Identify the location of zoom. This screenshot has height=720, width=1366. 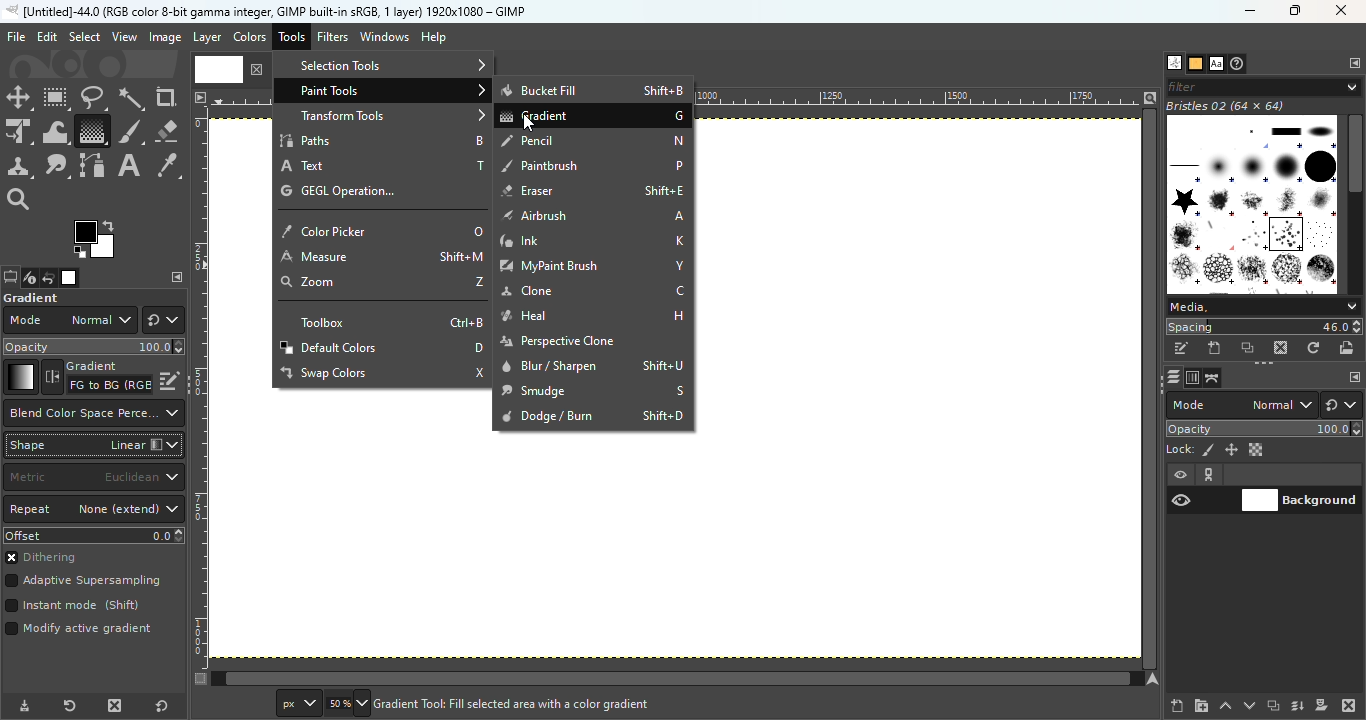
(379, 285).